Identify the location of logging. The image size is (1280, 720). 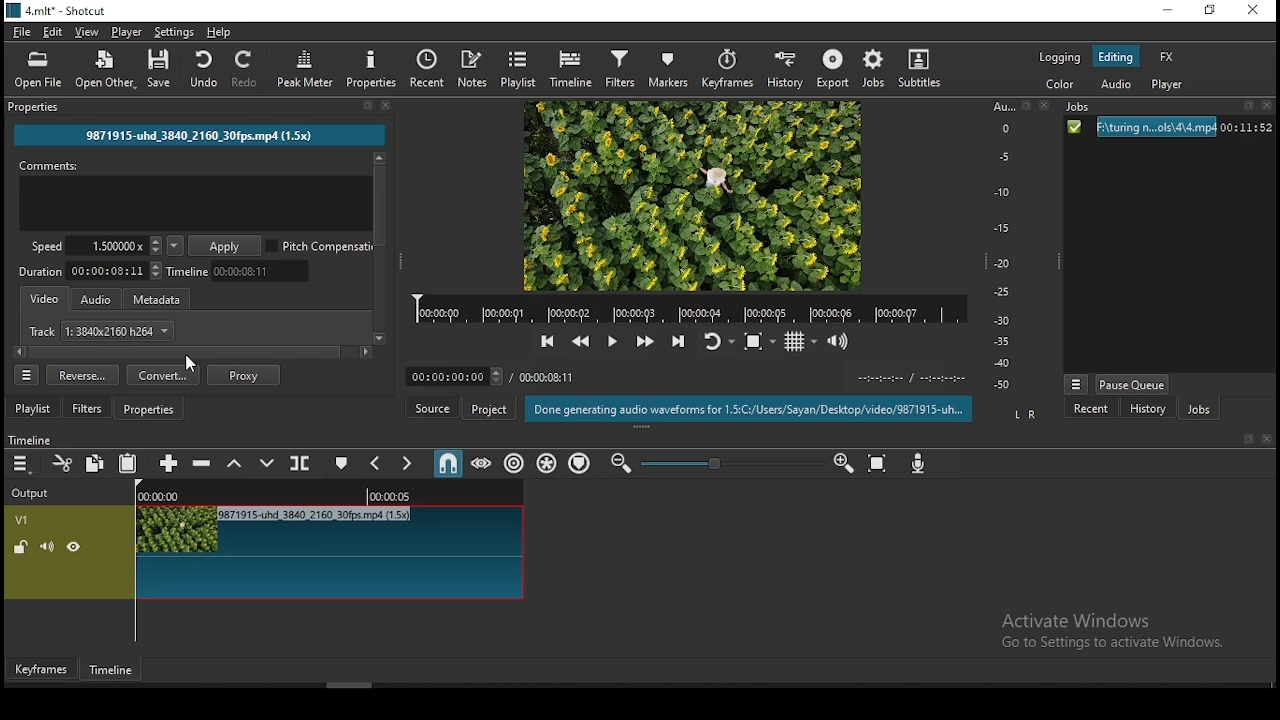
(1060, 58).